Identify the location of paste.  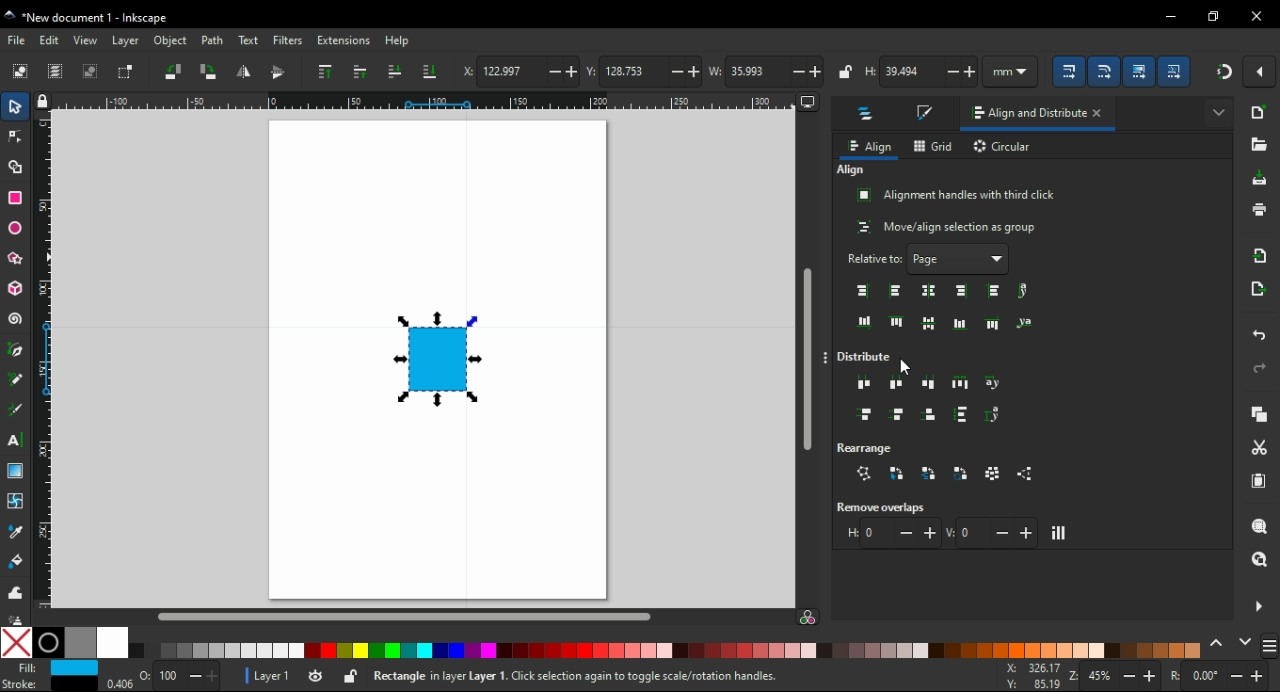
(1261, 481).